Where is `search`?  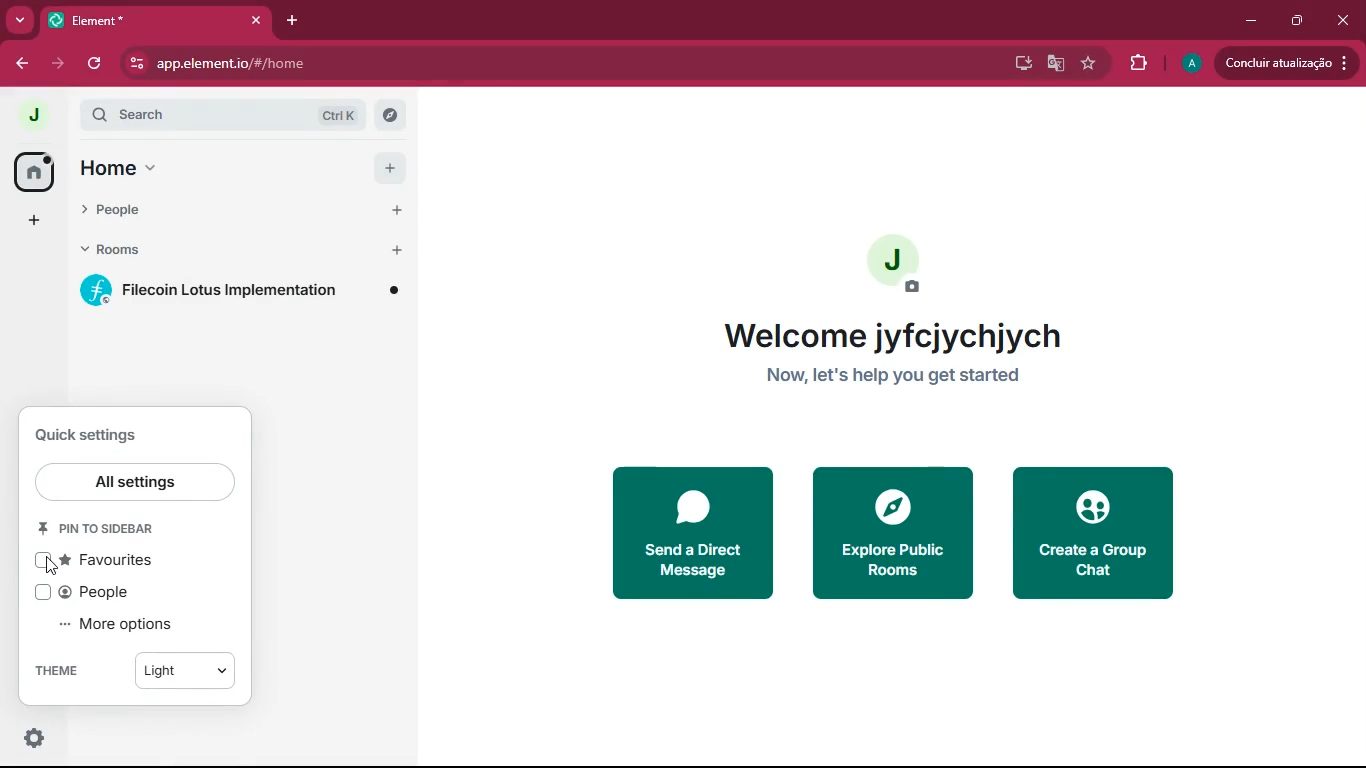 search is located at coordinates (243, 114).